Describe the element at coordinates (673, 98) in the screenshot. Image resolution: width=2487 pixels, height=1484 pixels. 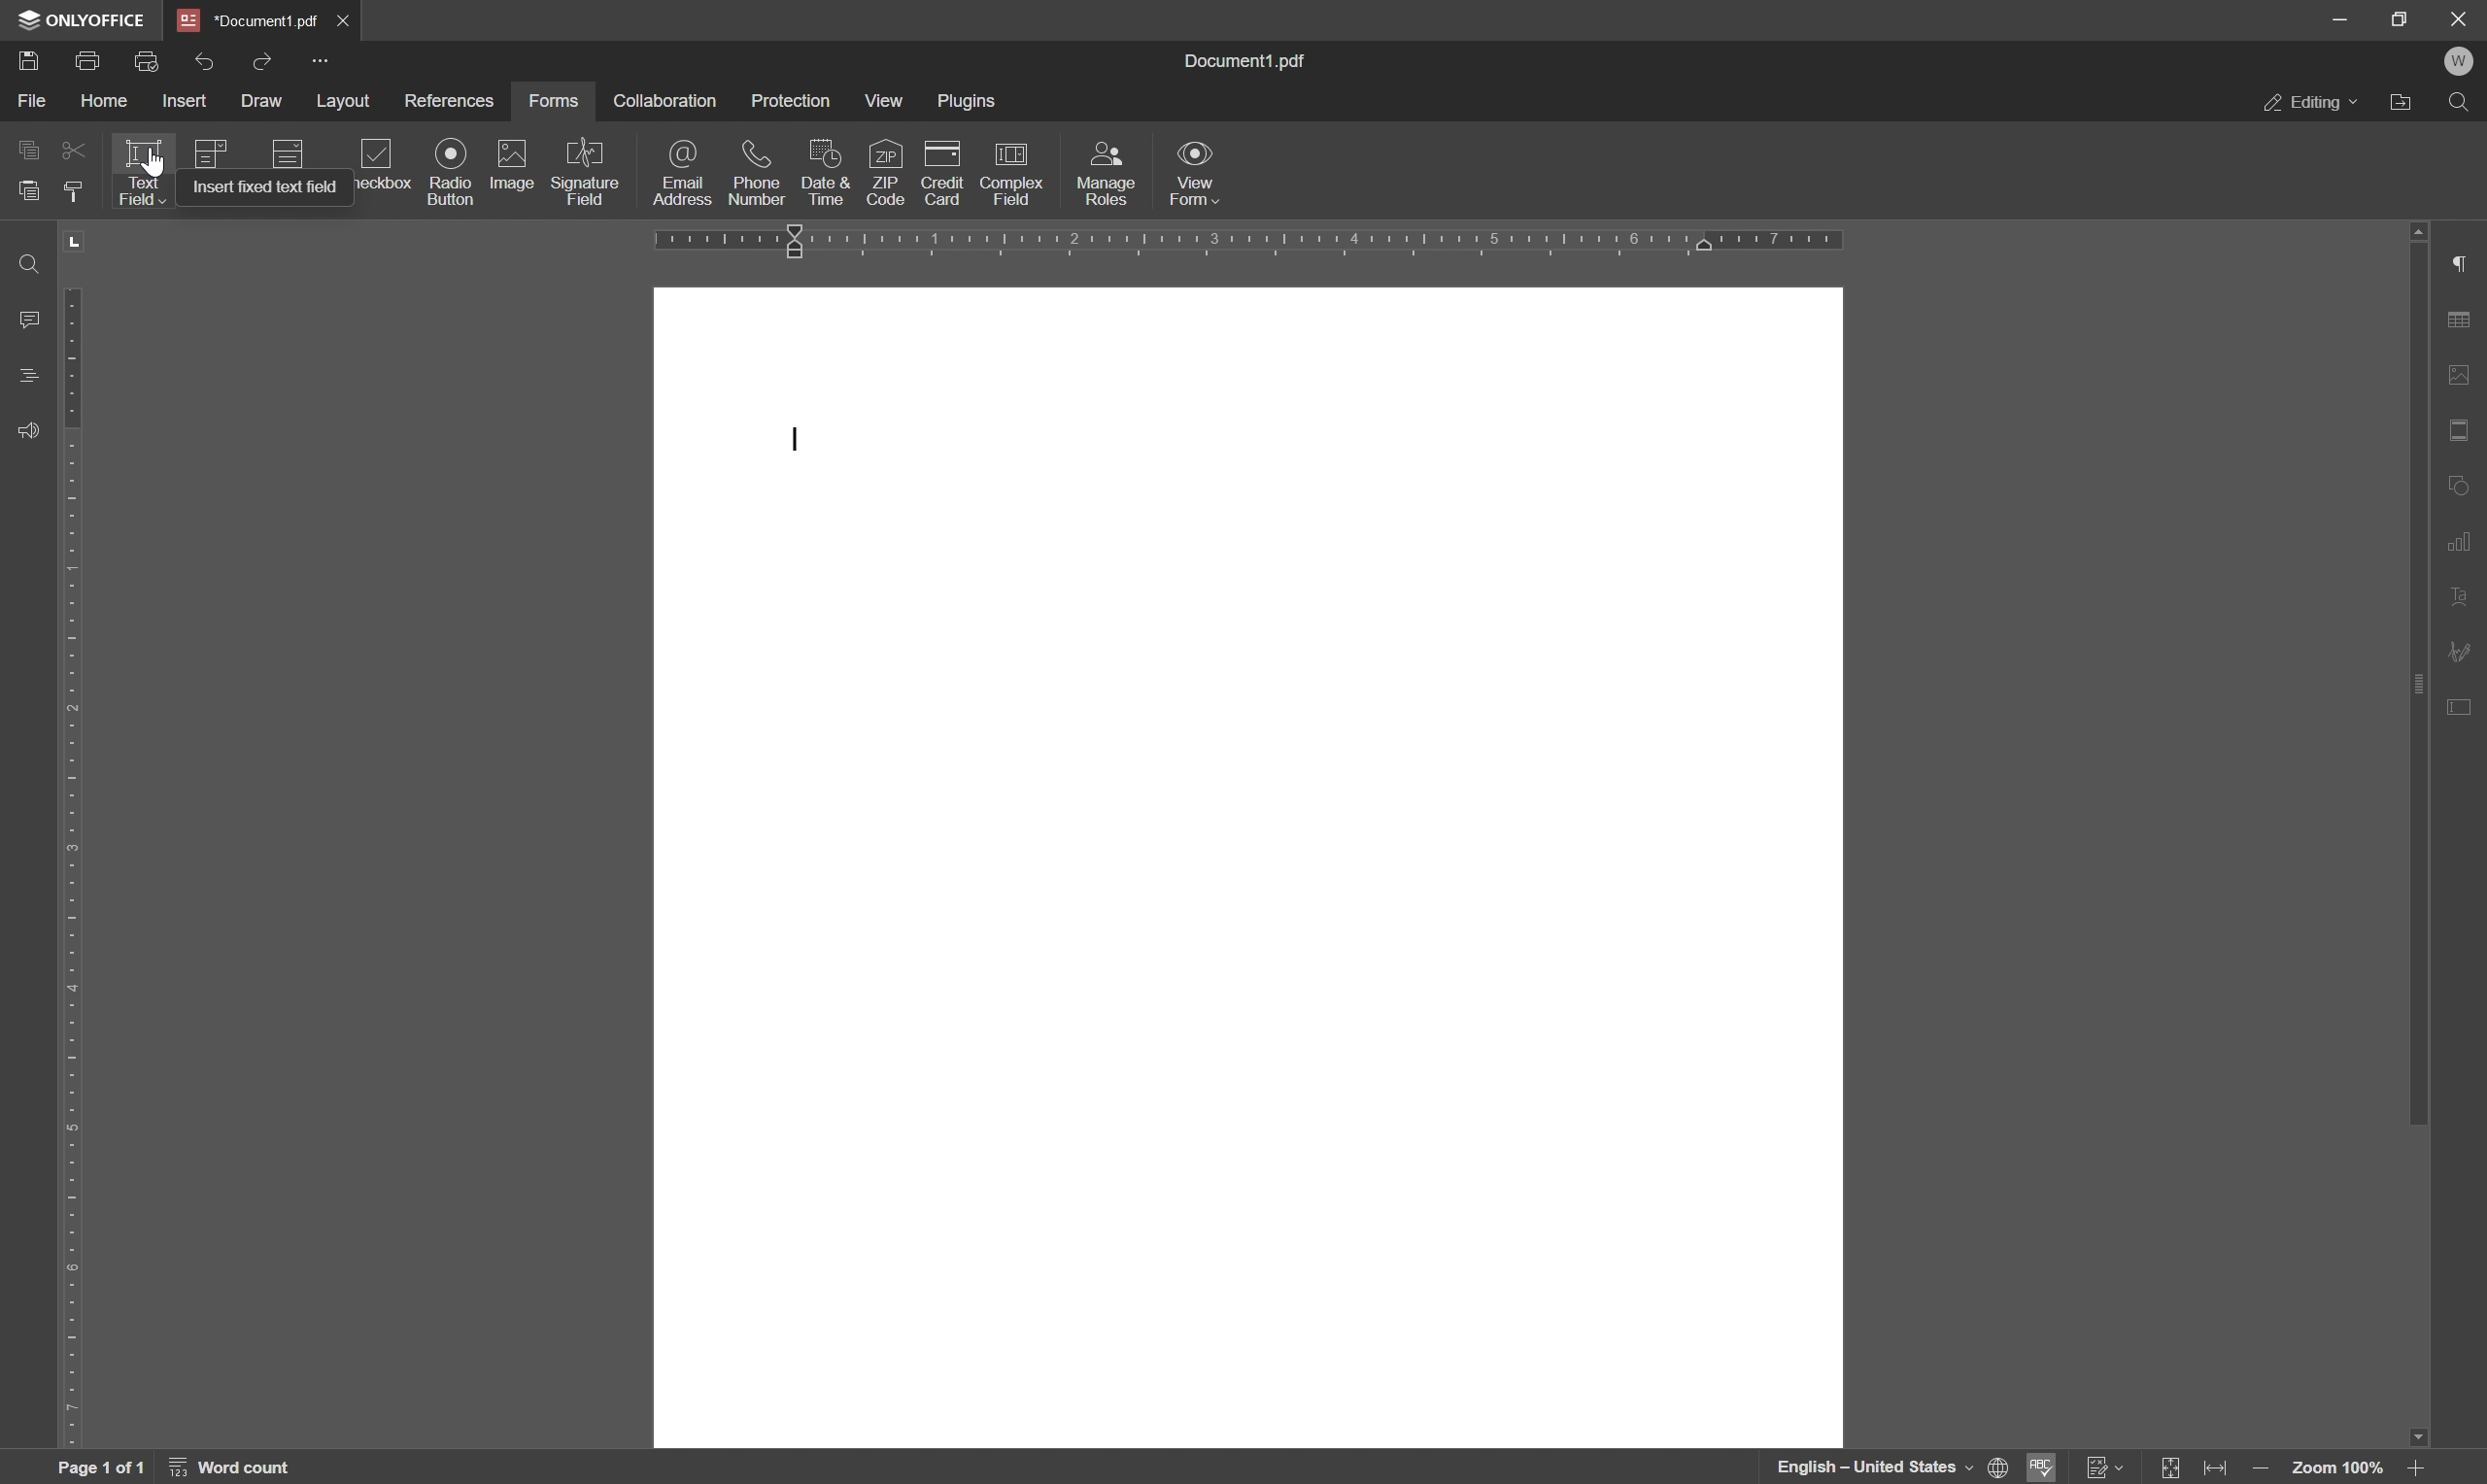
I see `collaboration` at that location.